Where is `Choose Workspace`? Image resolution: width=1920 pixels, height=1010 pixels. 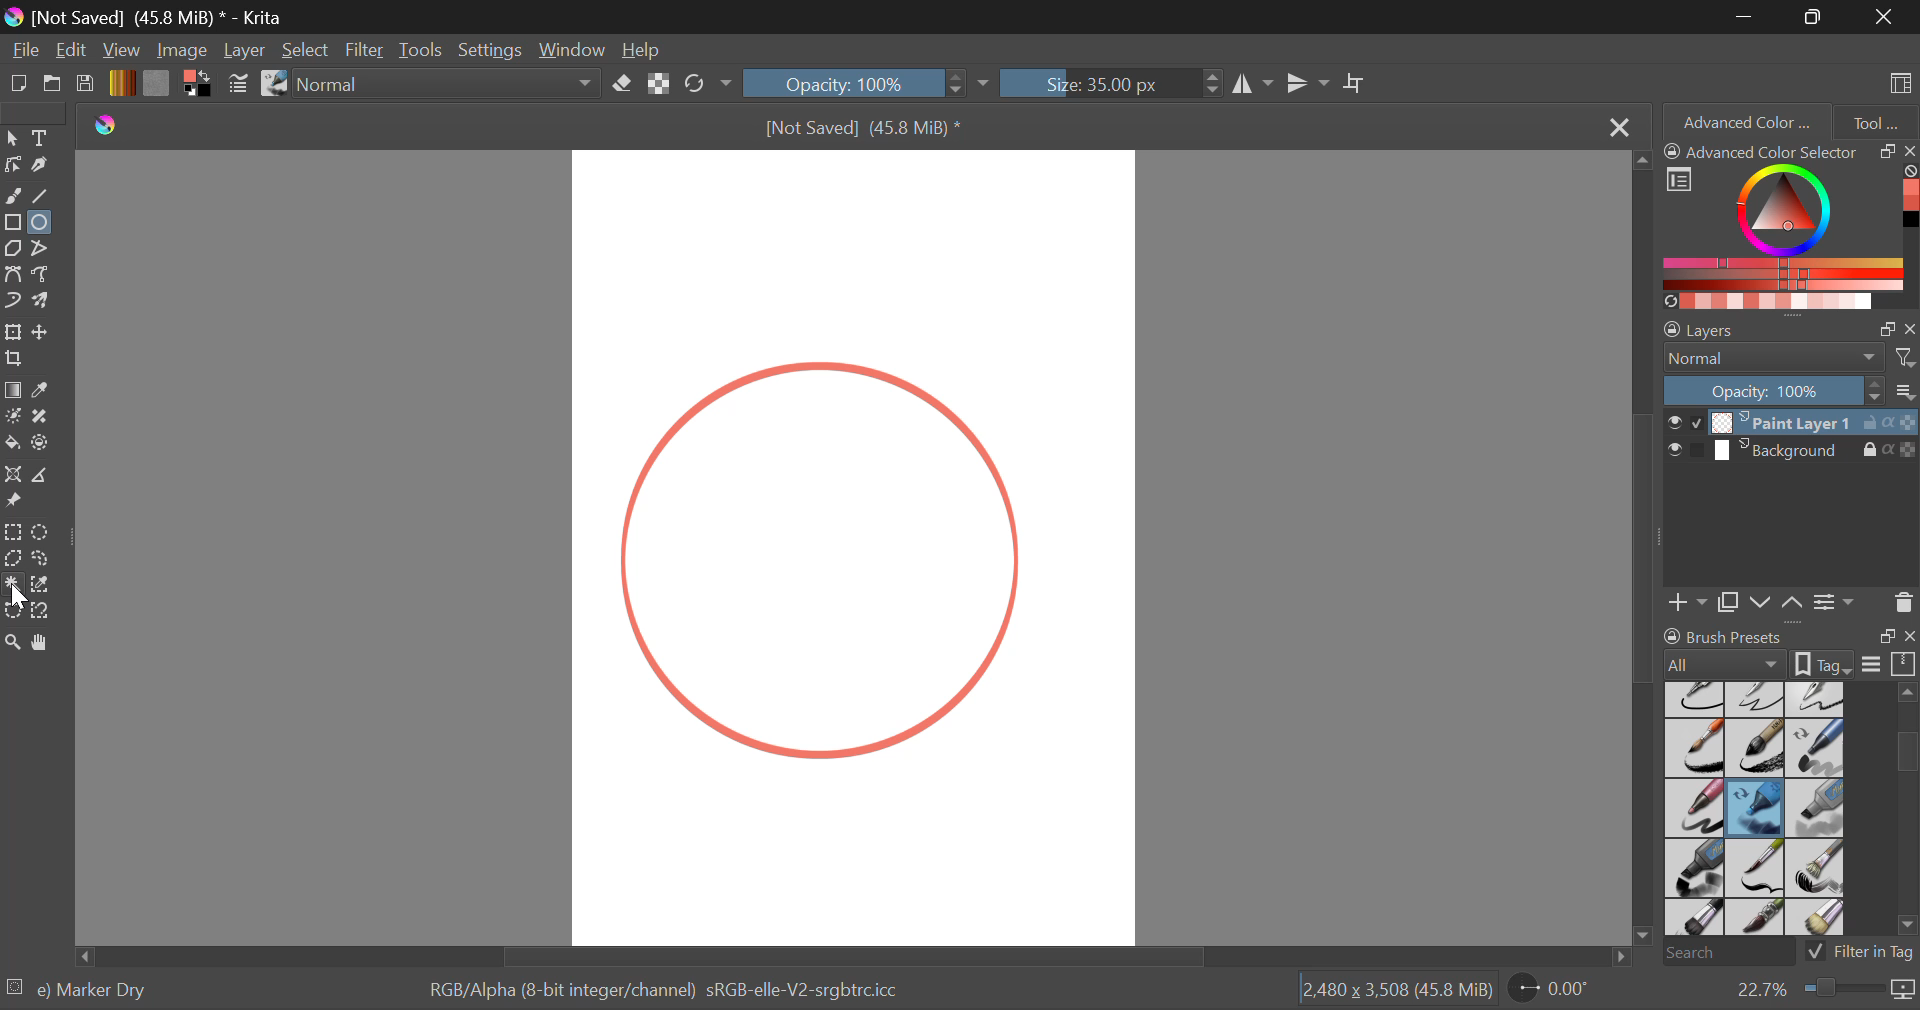
Choose Workspace is located at coordinates (1897, 81).